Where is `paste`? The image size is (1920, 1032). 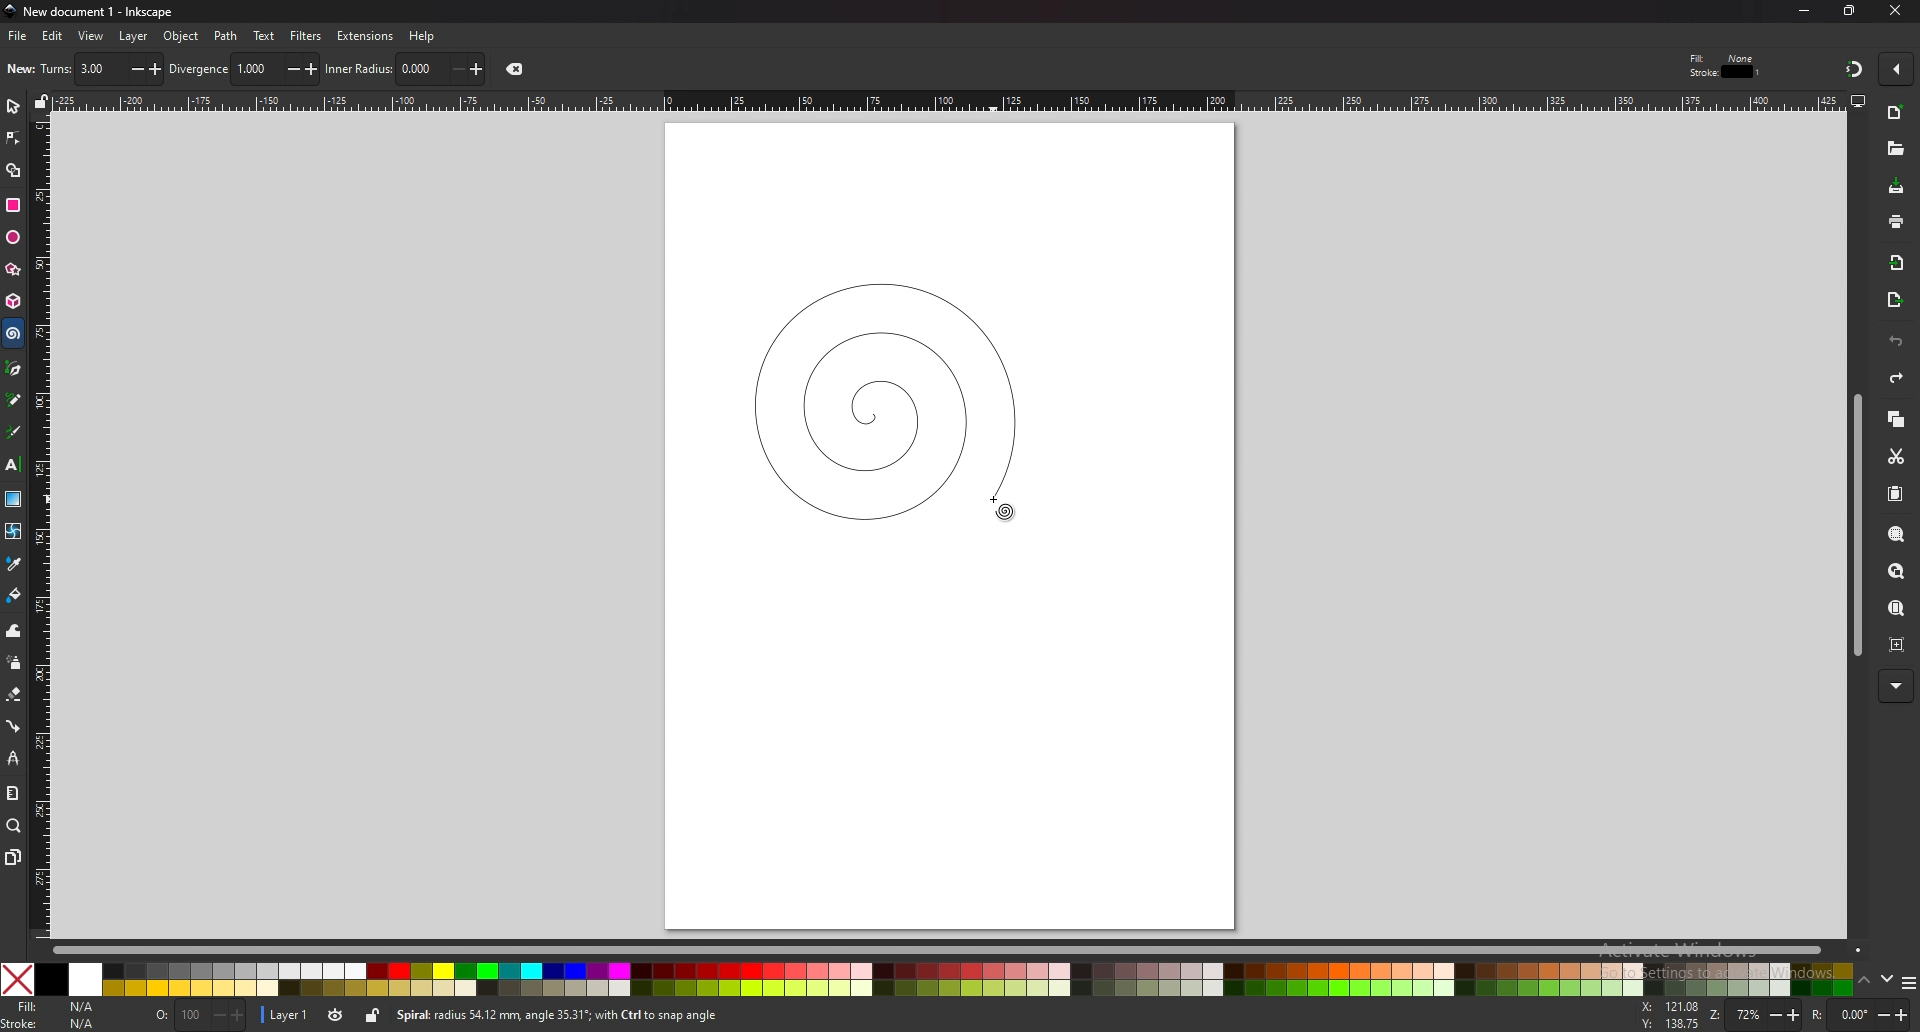 paste is located at coordinates (1894, 493).